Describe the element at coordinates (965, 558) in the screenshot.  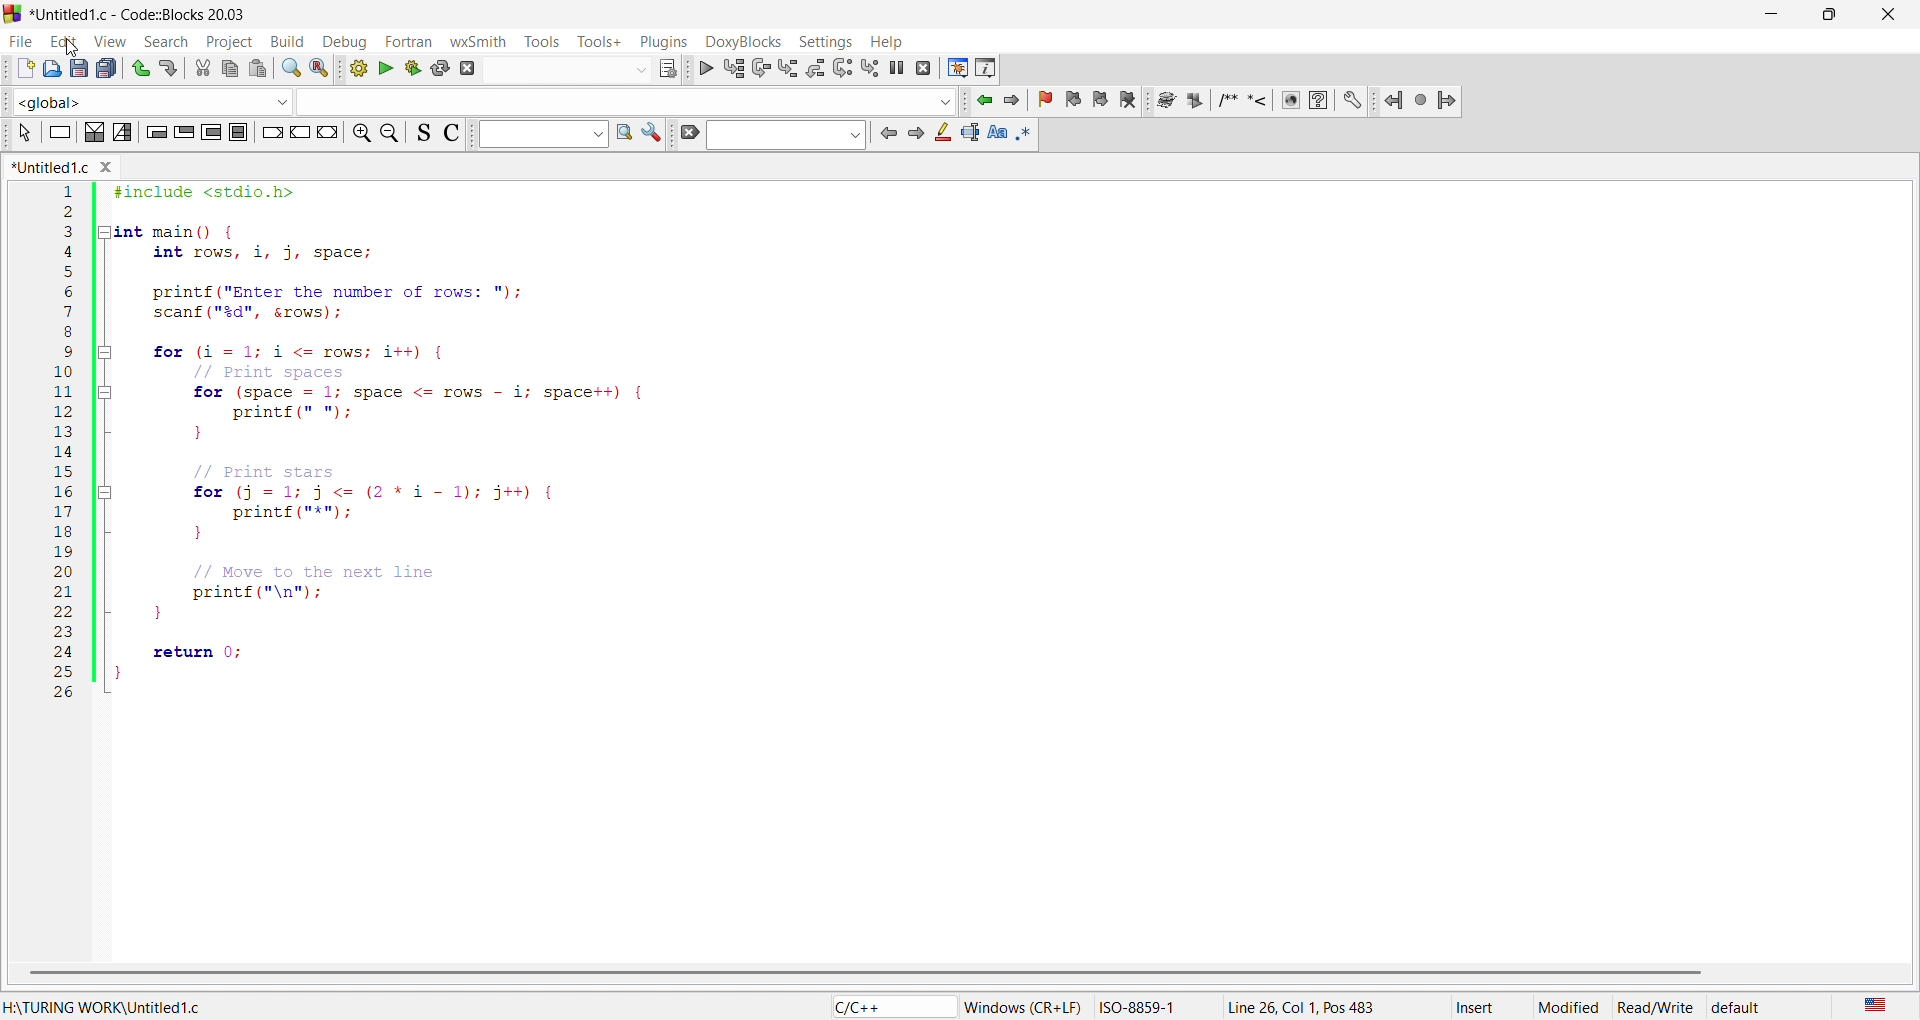
I see `code editor` at that location.